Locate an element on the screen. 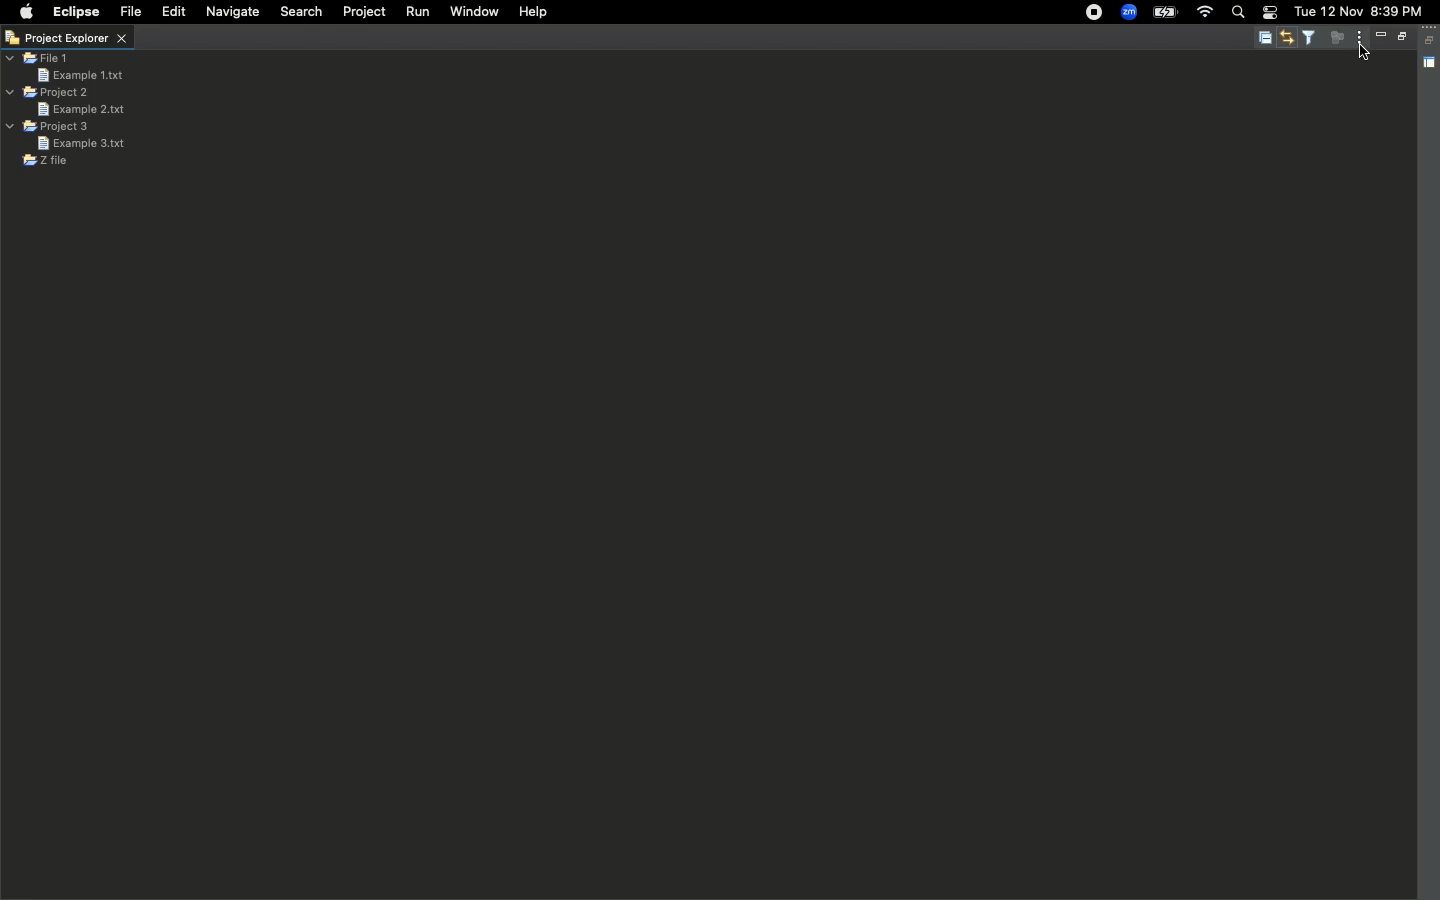 This screenshot has height=900, width=1440. Collapse all is located at coordinates (1264, 39).